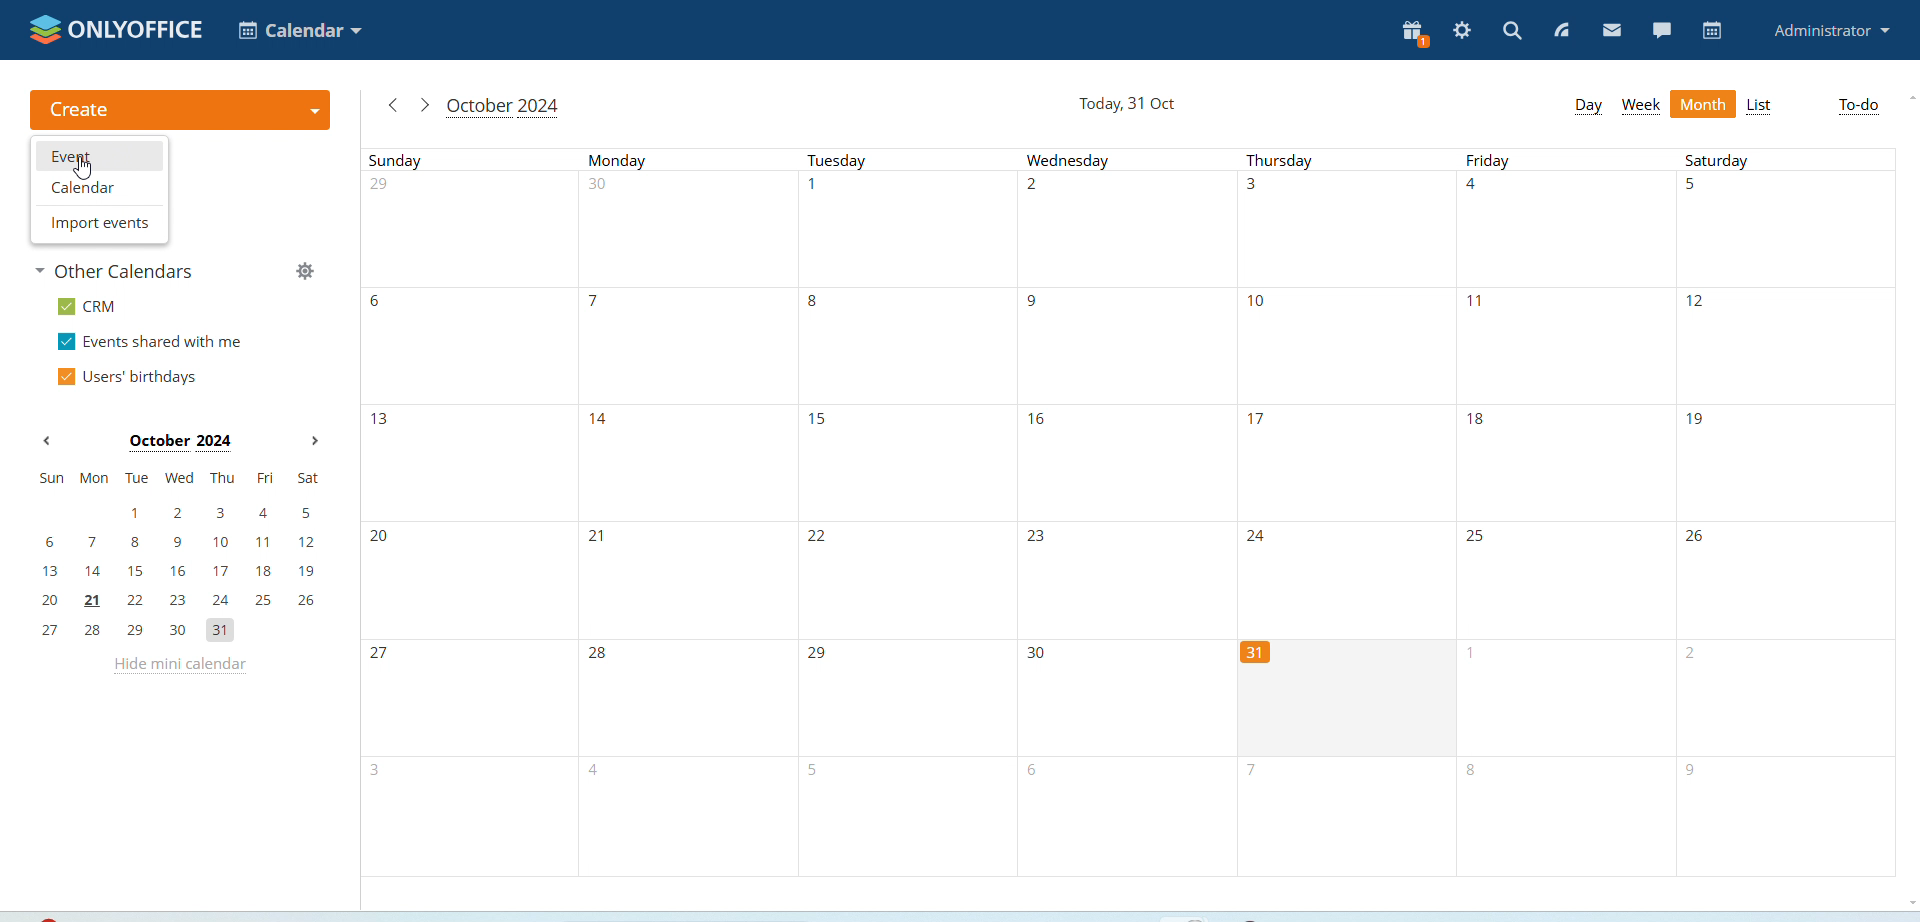 The width and height of the screenshot is (1920, 922). What do you see at coordinates (98, 224) in the screenshot?
I see `import events` at bounding box center [98, 224].